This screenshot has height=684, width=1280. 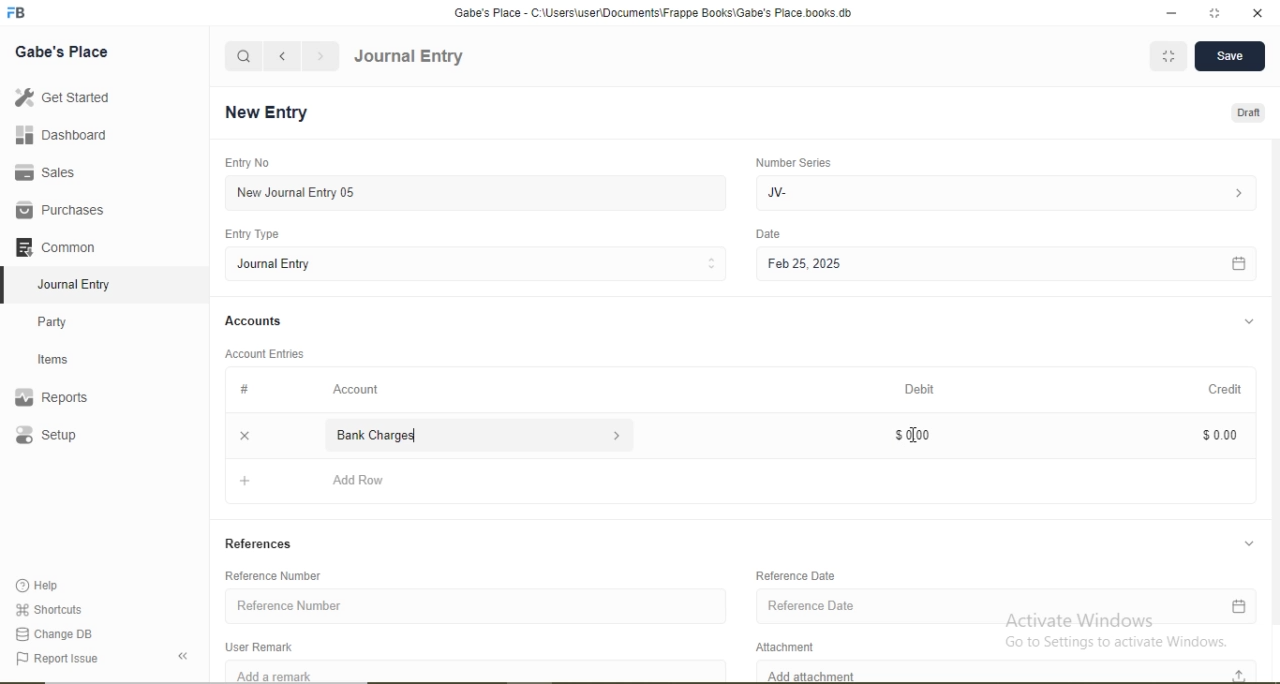 I want to click on Credit, so click(x=1219, y=388).